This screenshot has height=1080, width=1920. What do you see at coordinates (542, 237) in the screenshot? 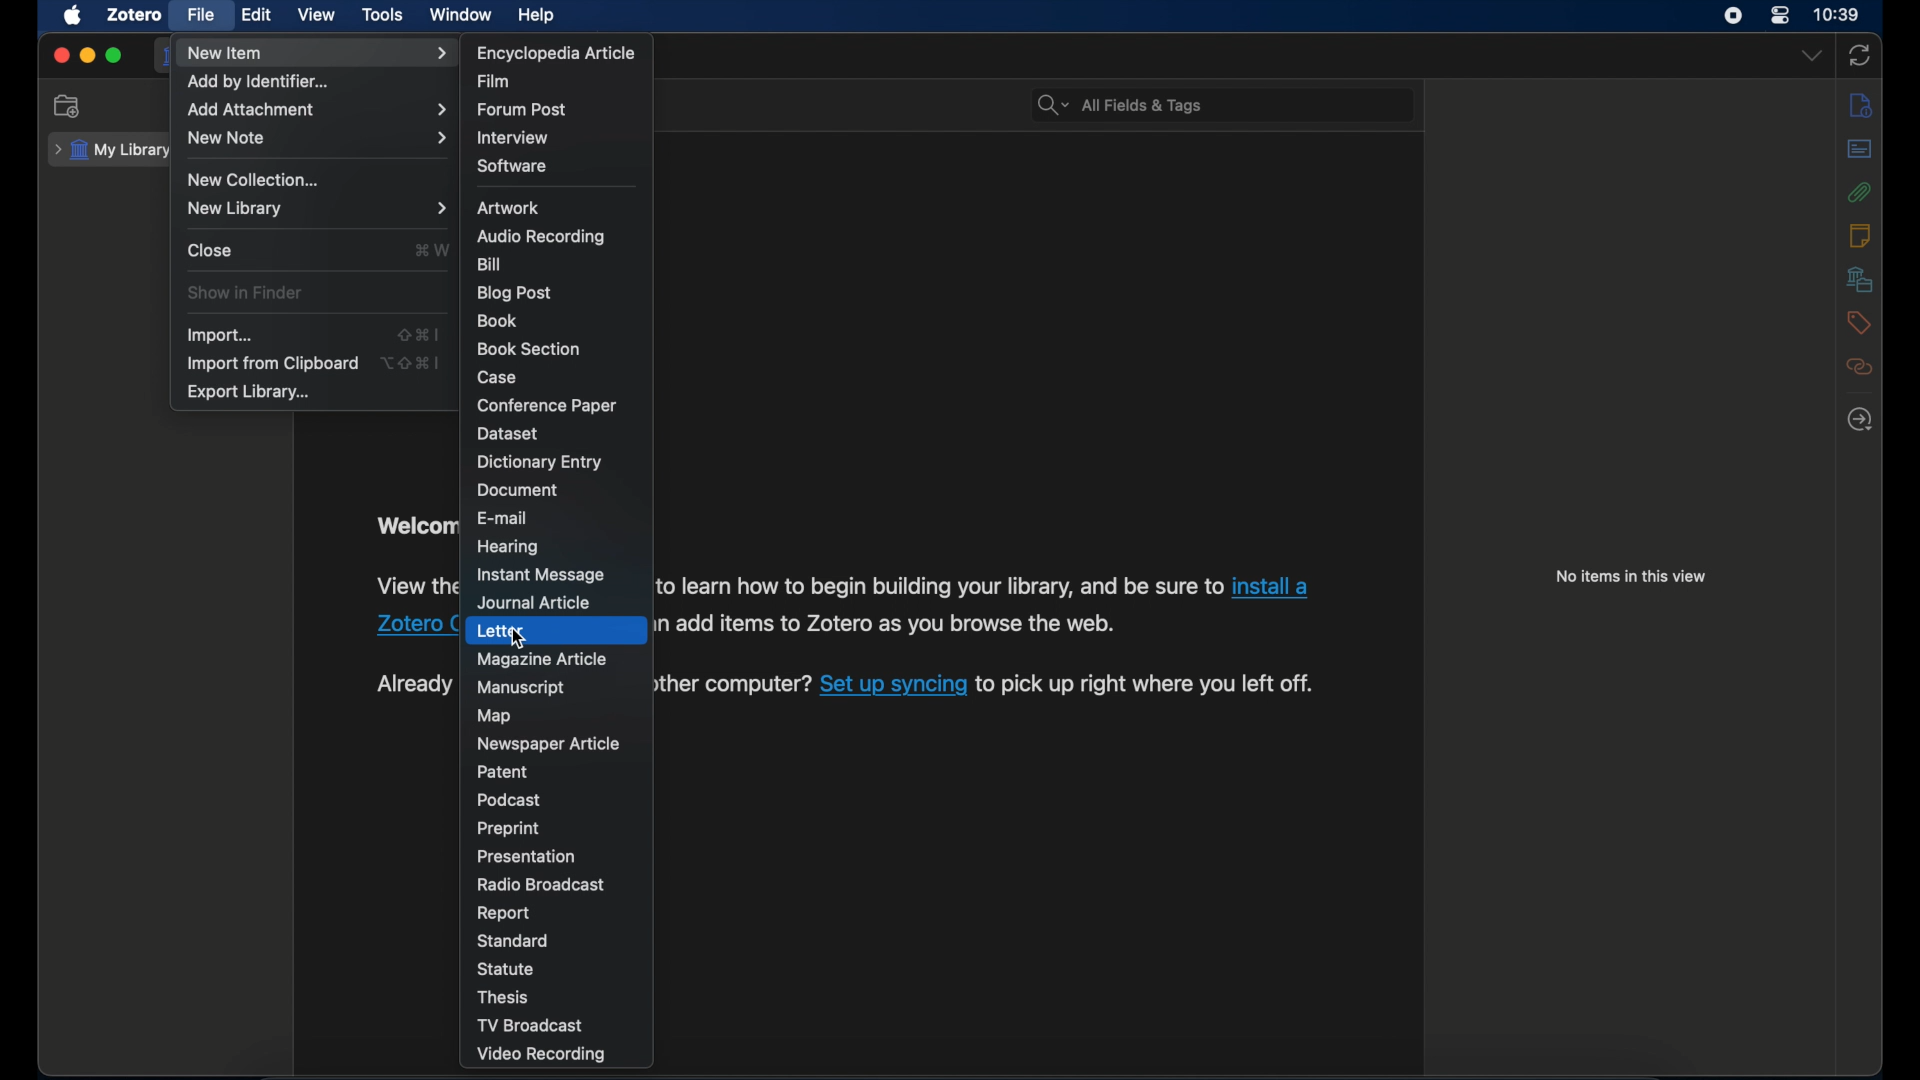
I see `audio recording` at bounding box center [542, 237].